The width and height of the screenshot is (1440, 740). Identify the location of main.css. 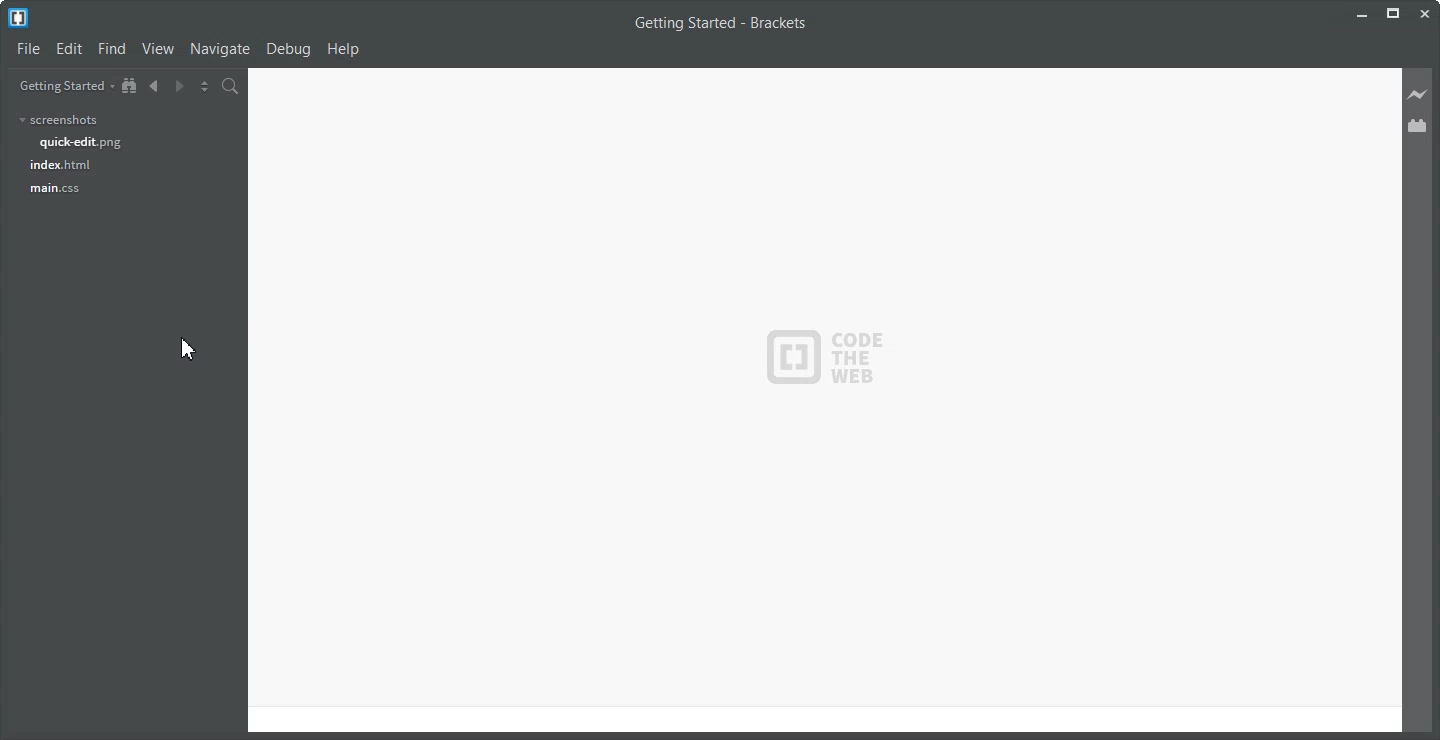
(55, 189).